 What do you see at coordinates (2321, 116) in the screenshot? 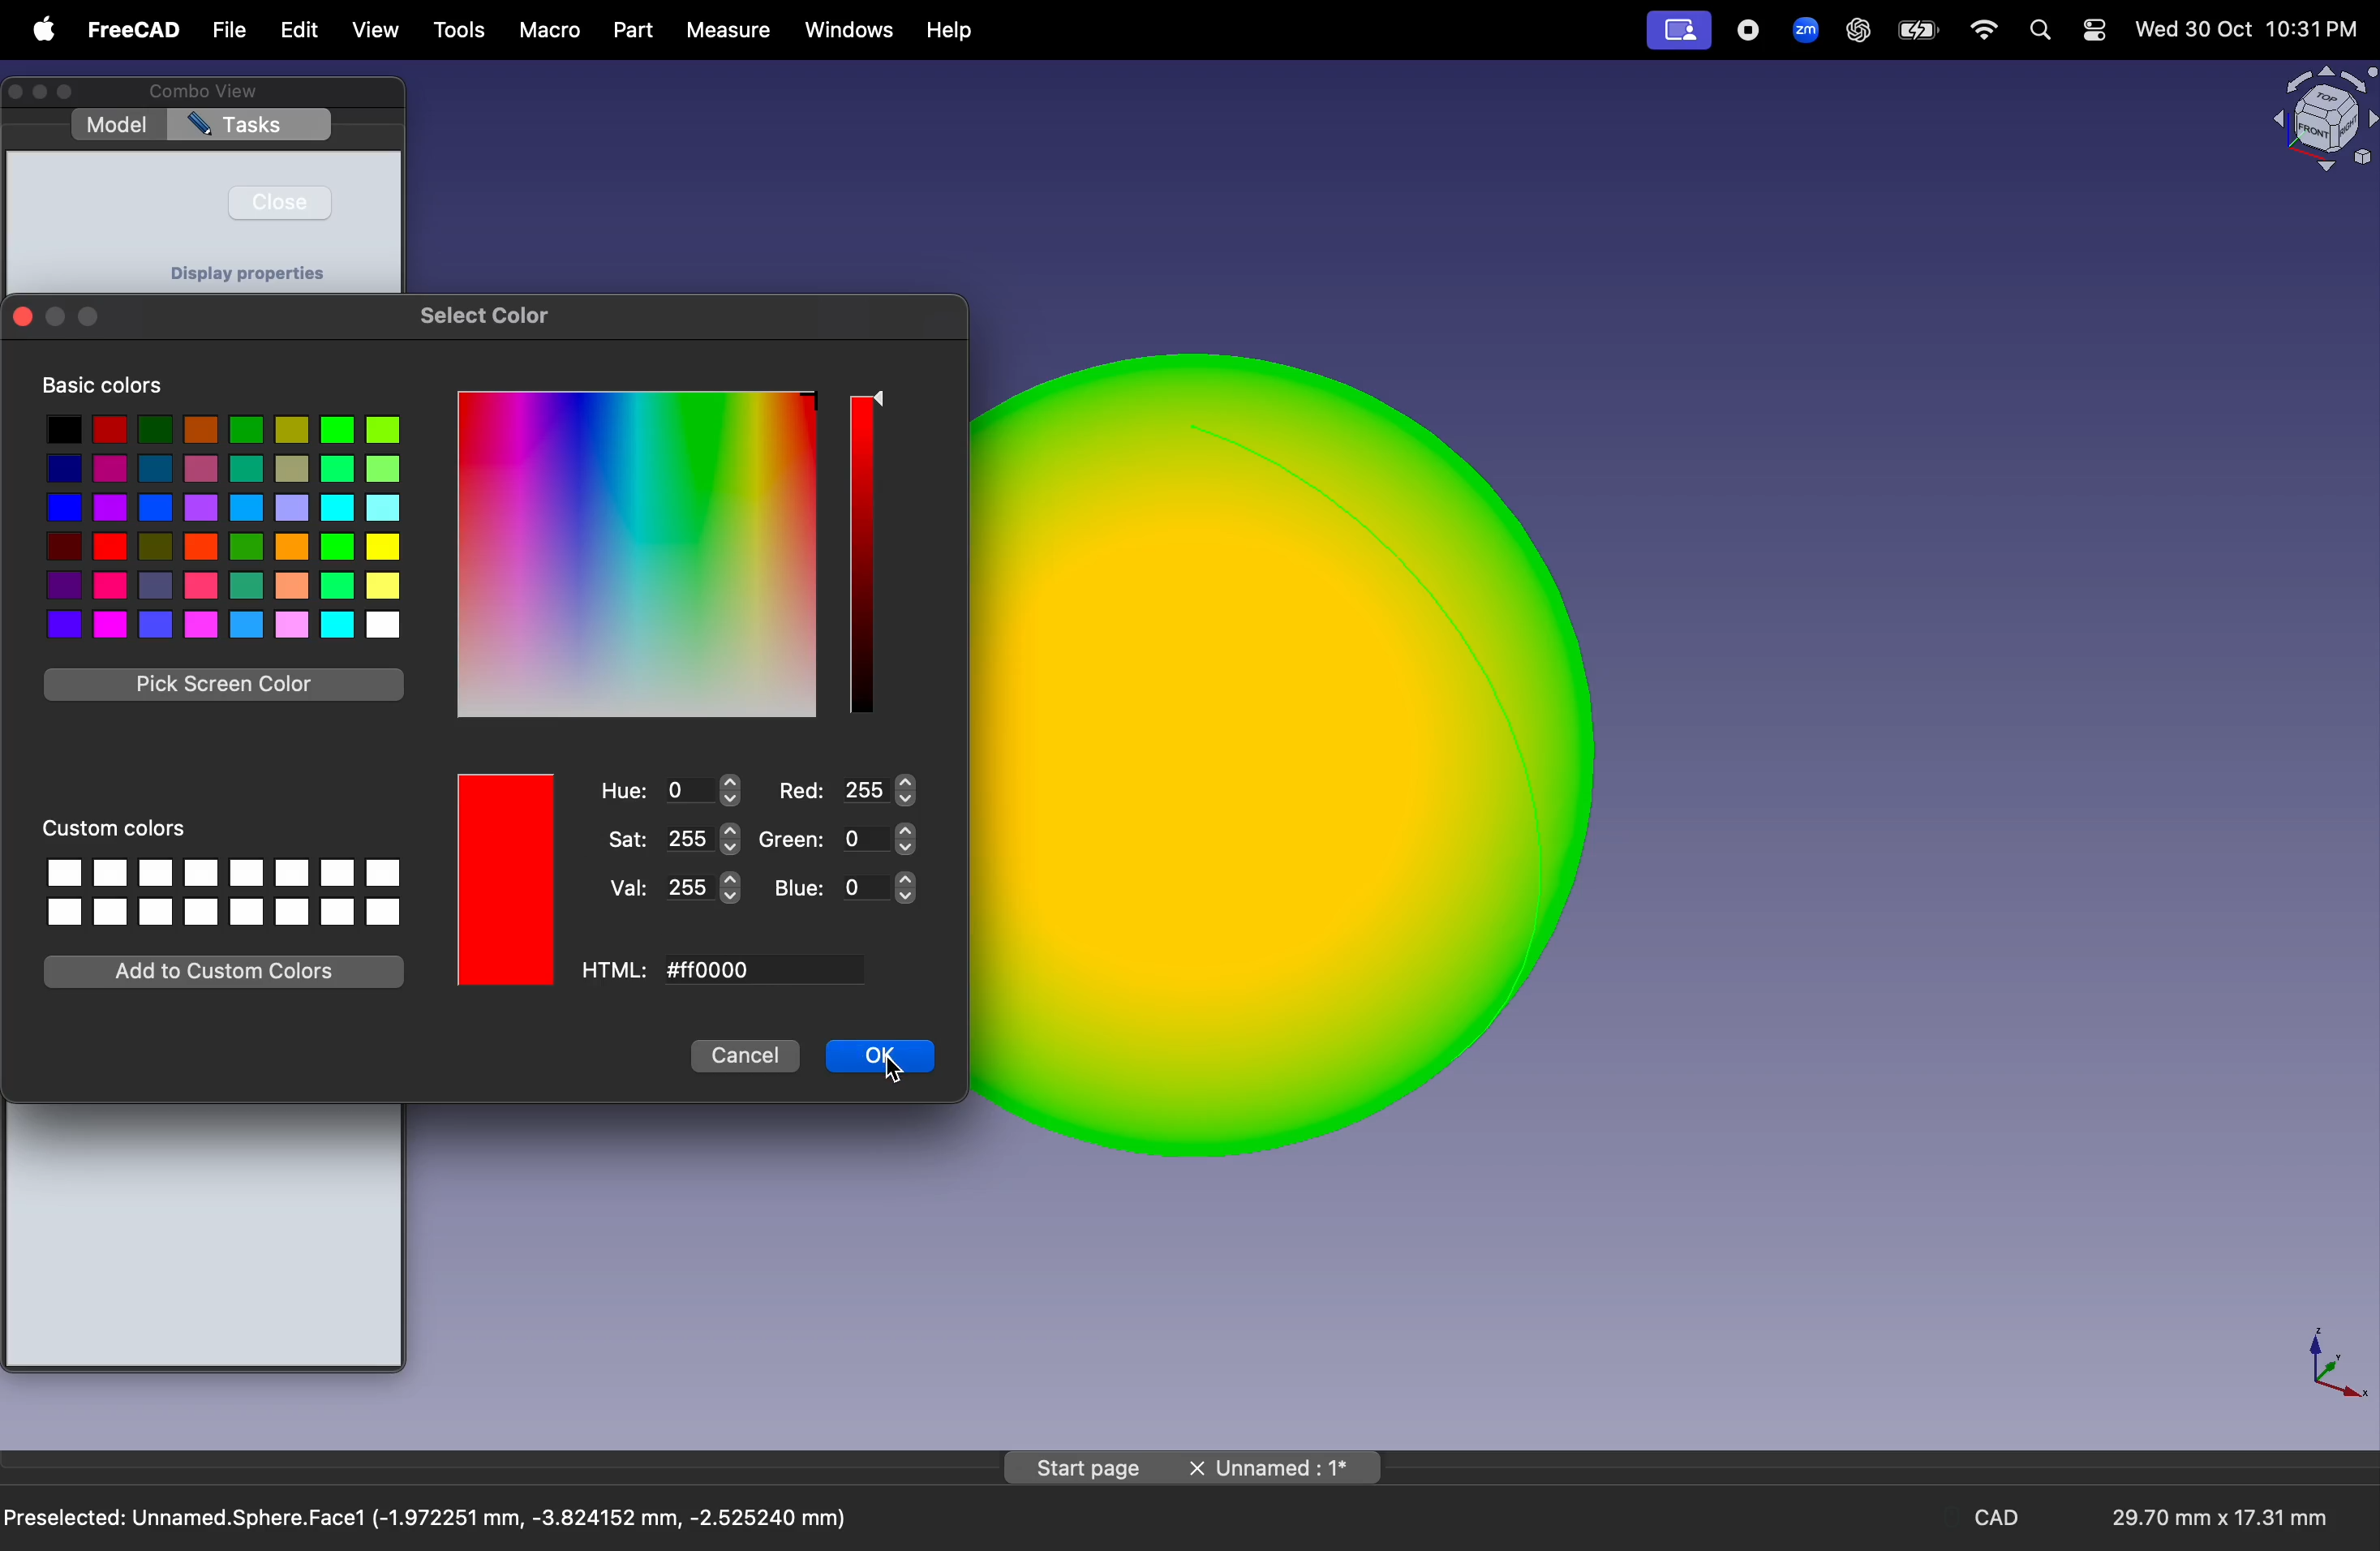
I see `object view` at bounding box center [2321, 116].